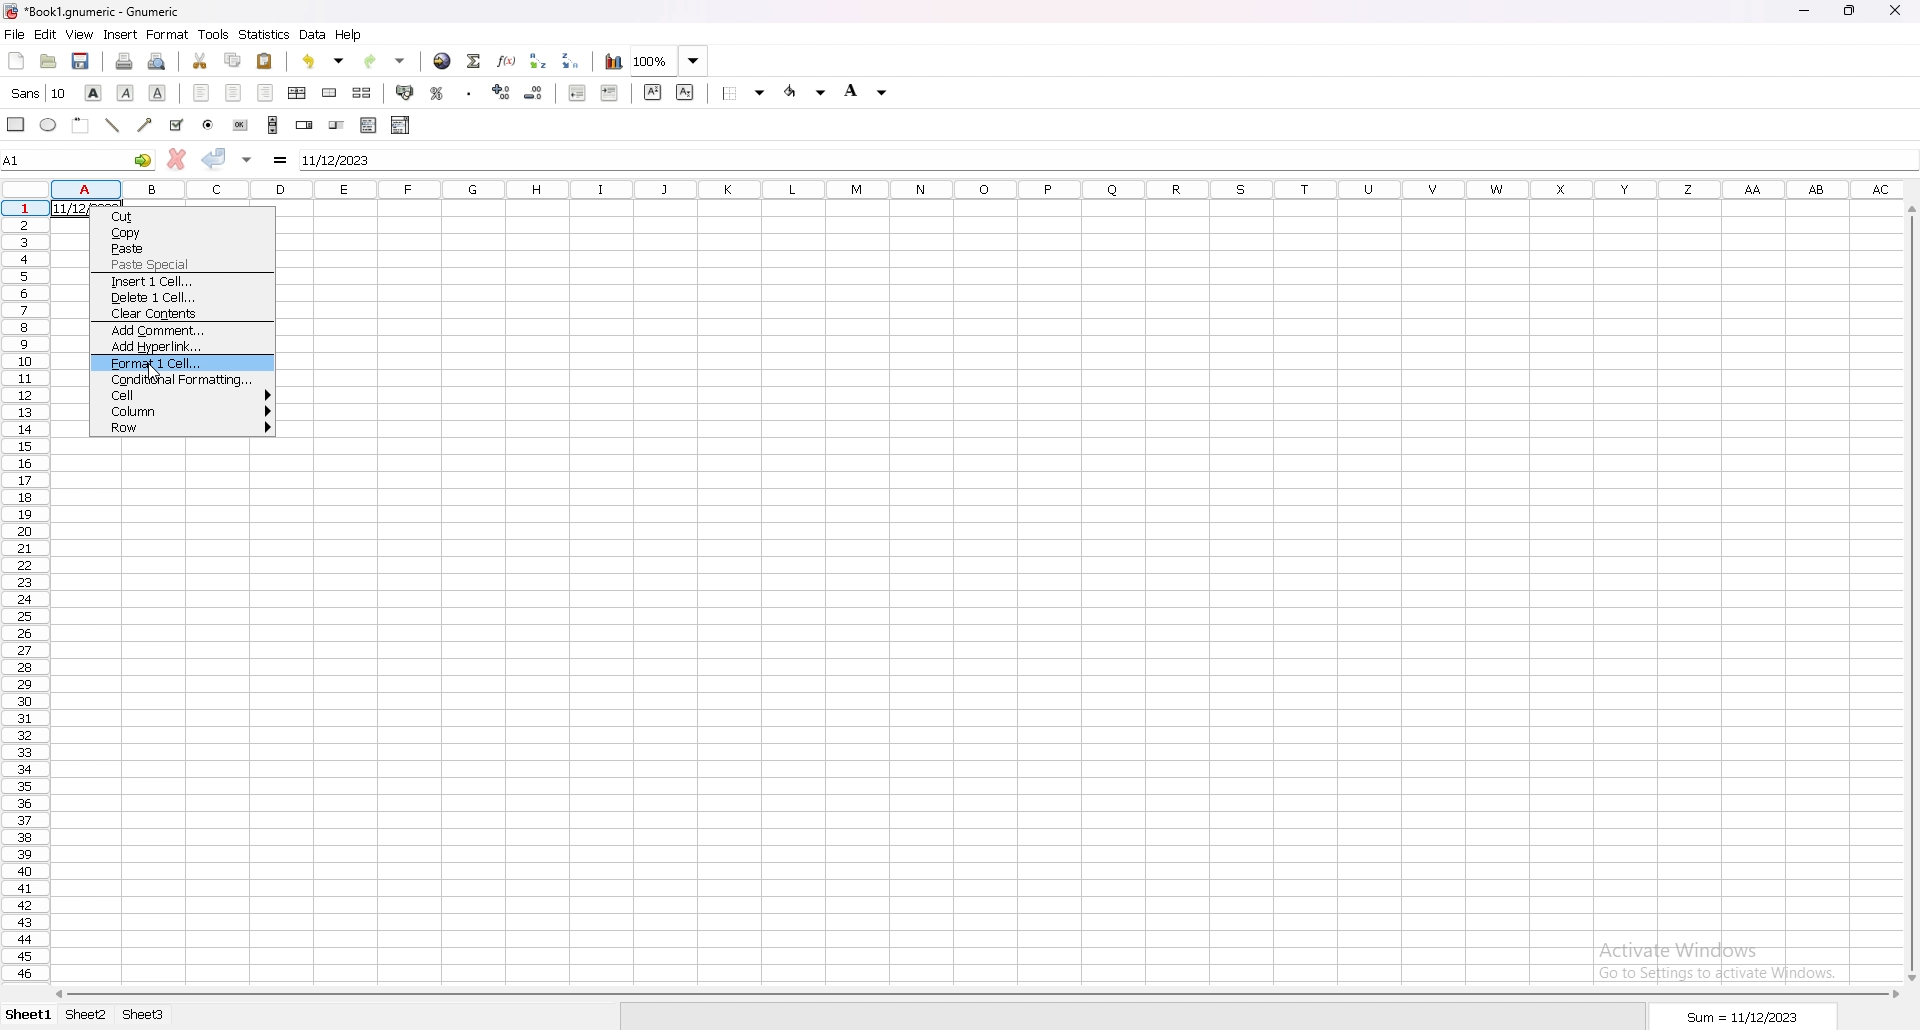 The width and height of the screenshot is (1920, 1030). I want to click on sum, so click(1741, 1017).